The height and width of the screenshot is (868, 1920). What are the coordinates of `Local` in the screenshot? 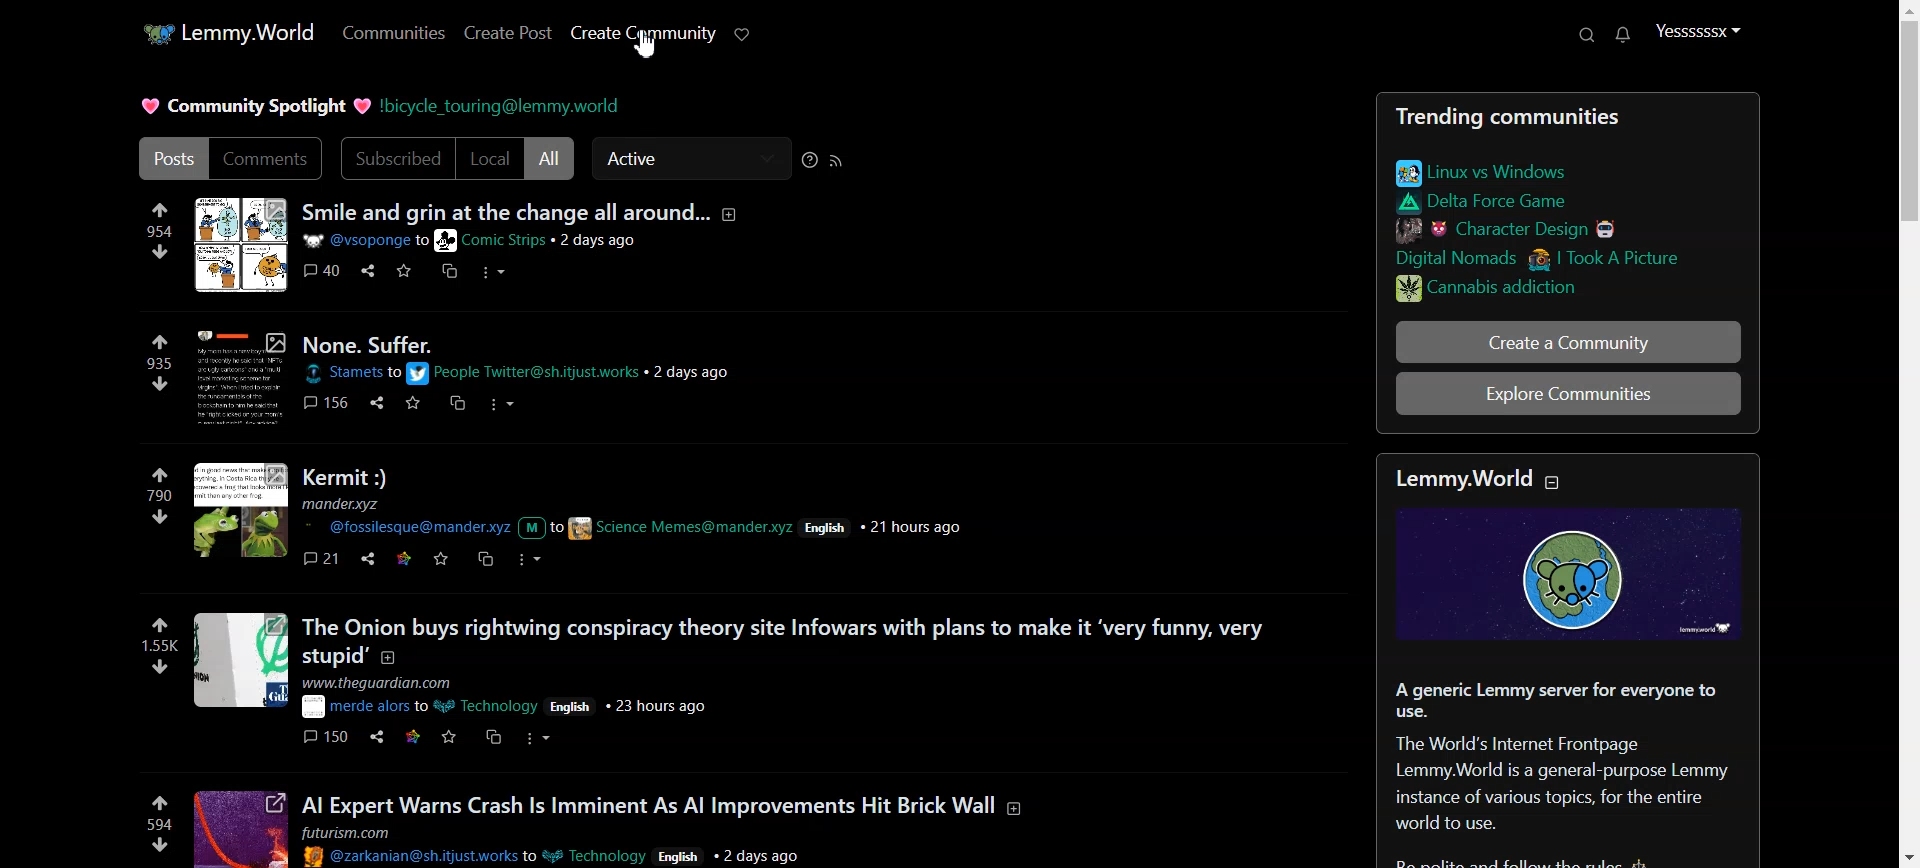 It's located at (491, 159).